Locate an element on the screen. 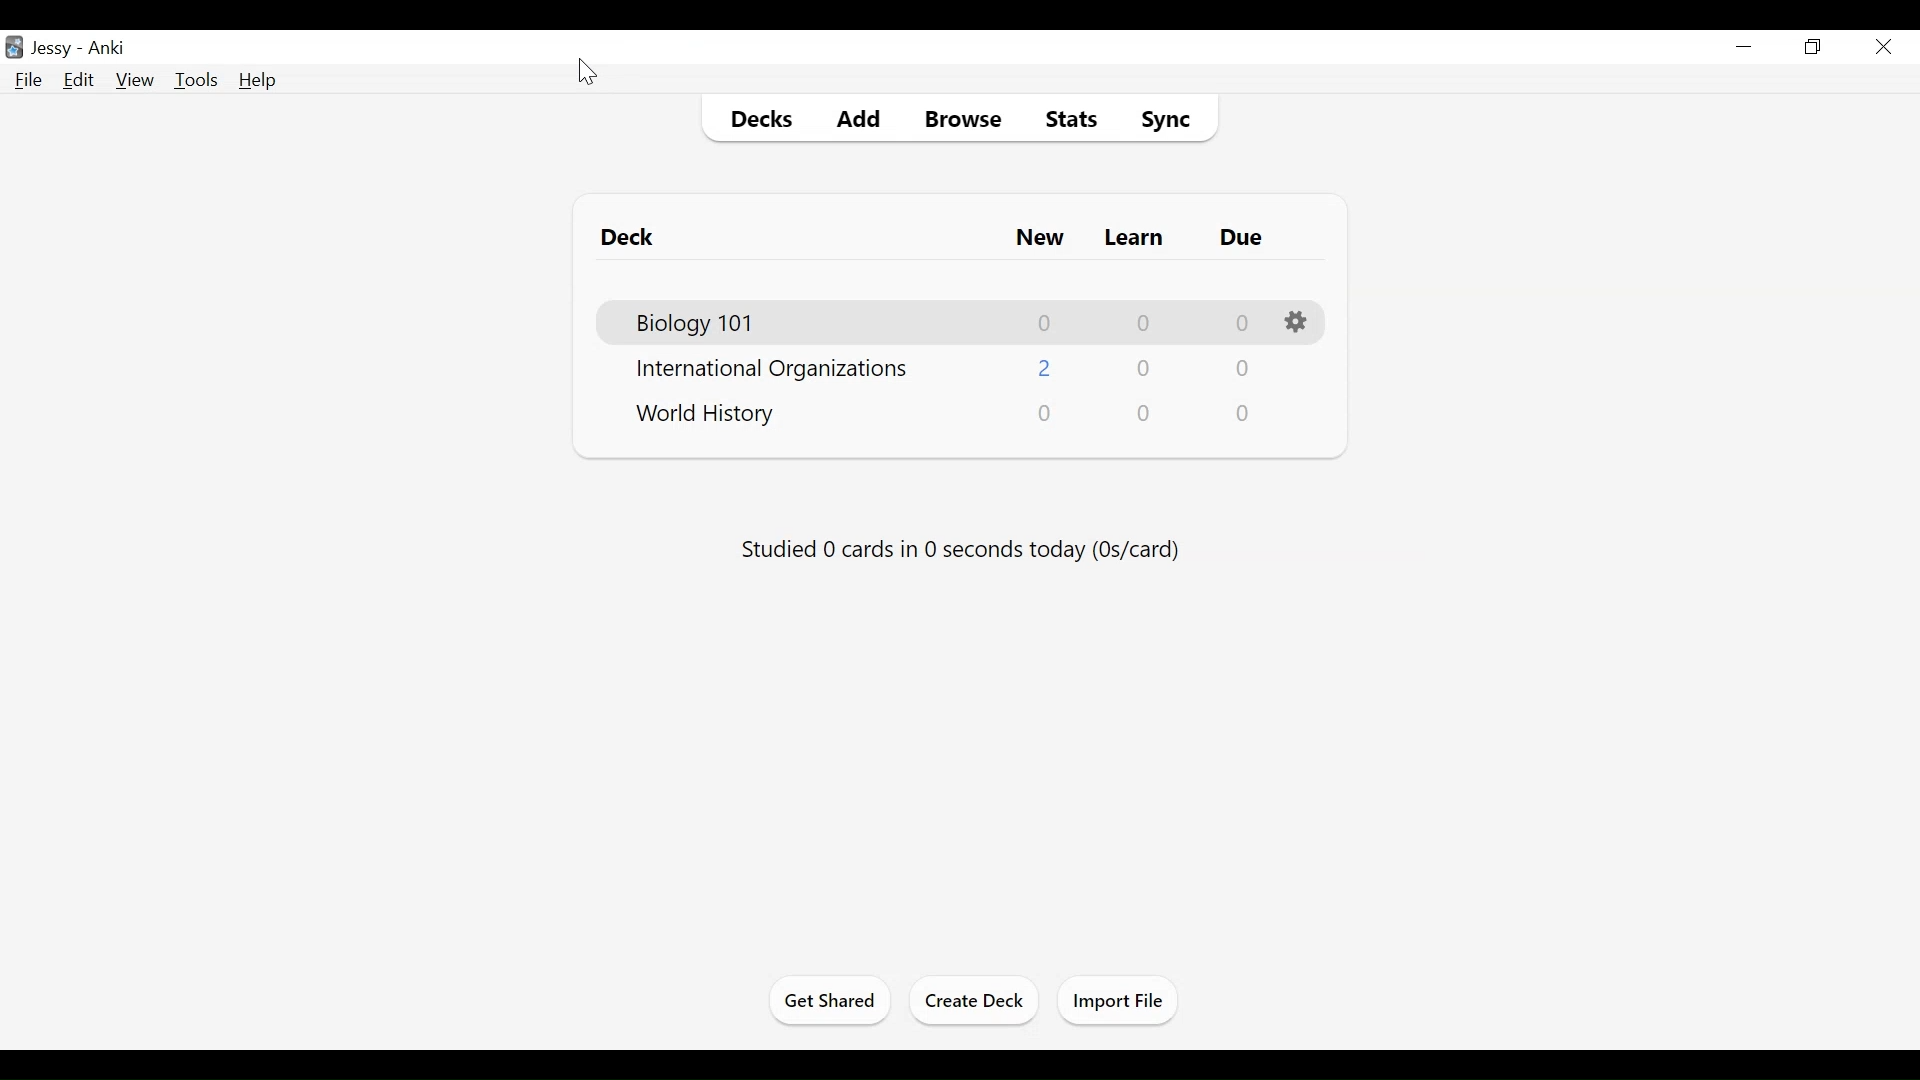 Image resolution: width=1920 pixels, height=1080 pixels. Decks is located at coordinates (755, 116).